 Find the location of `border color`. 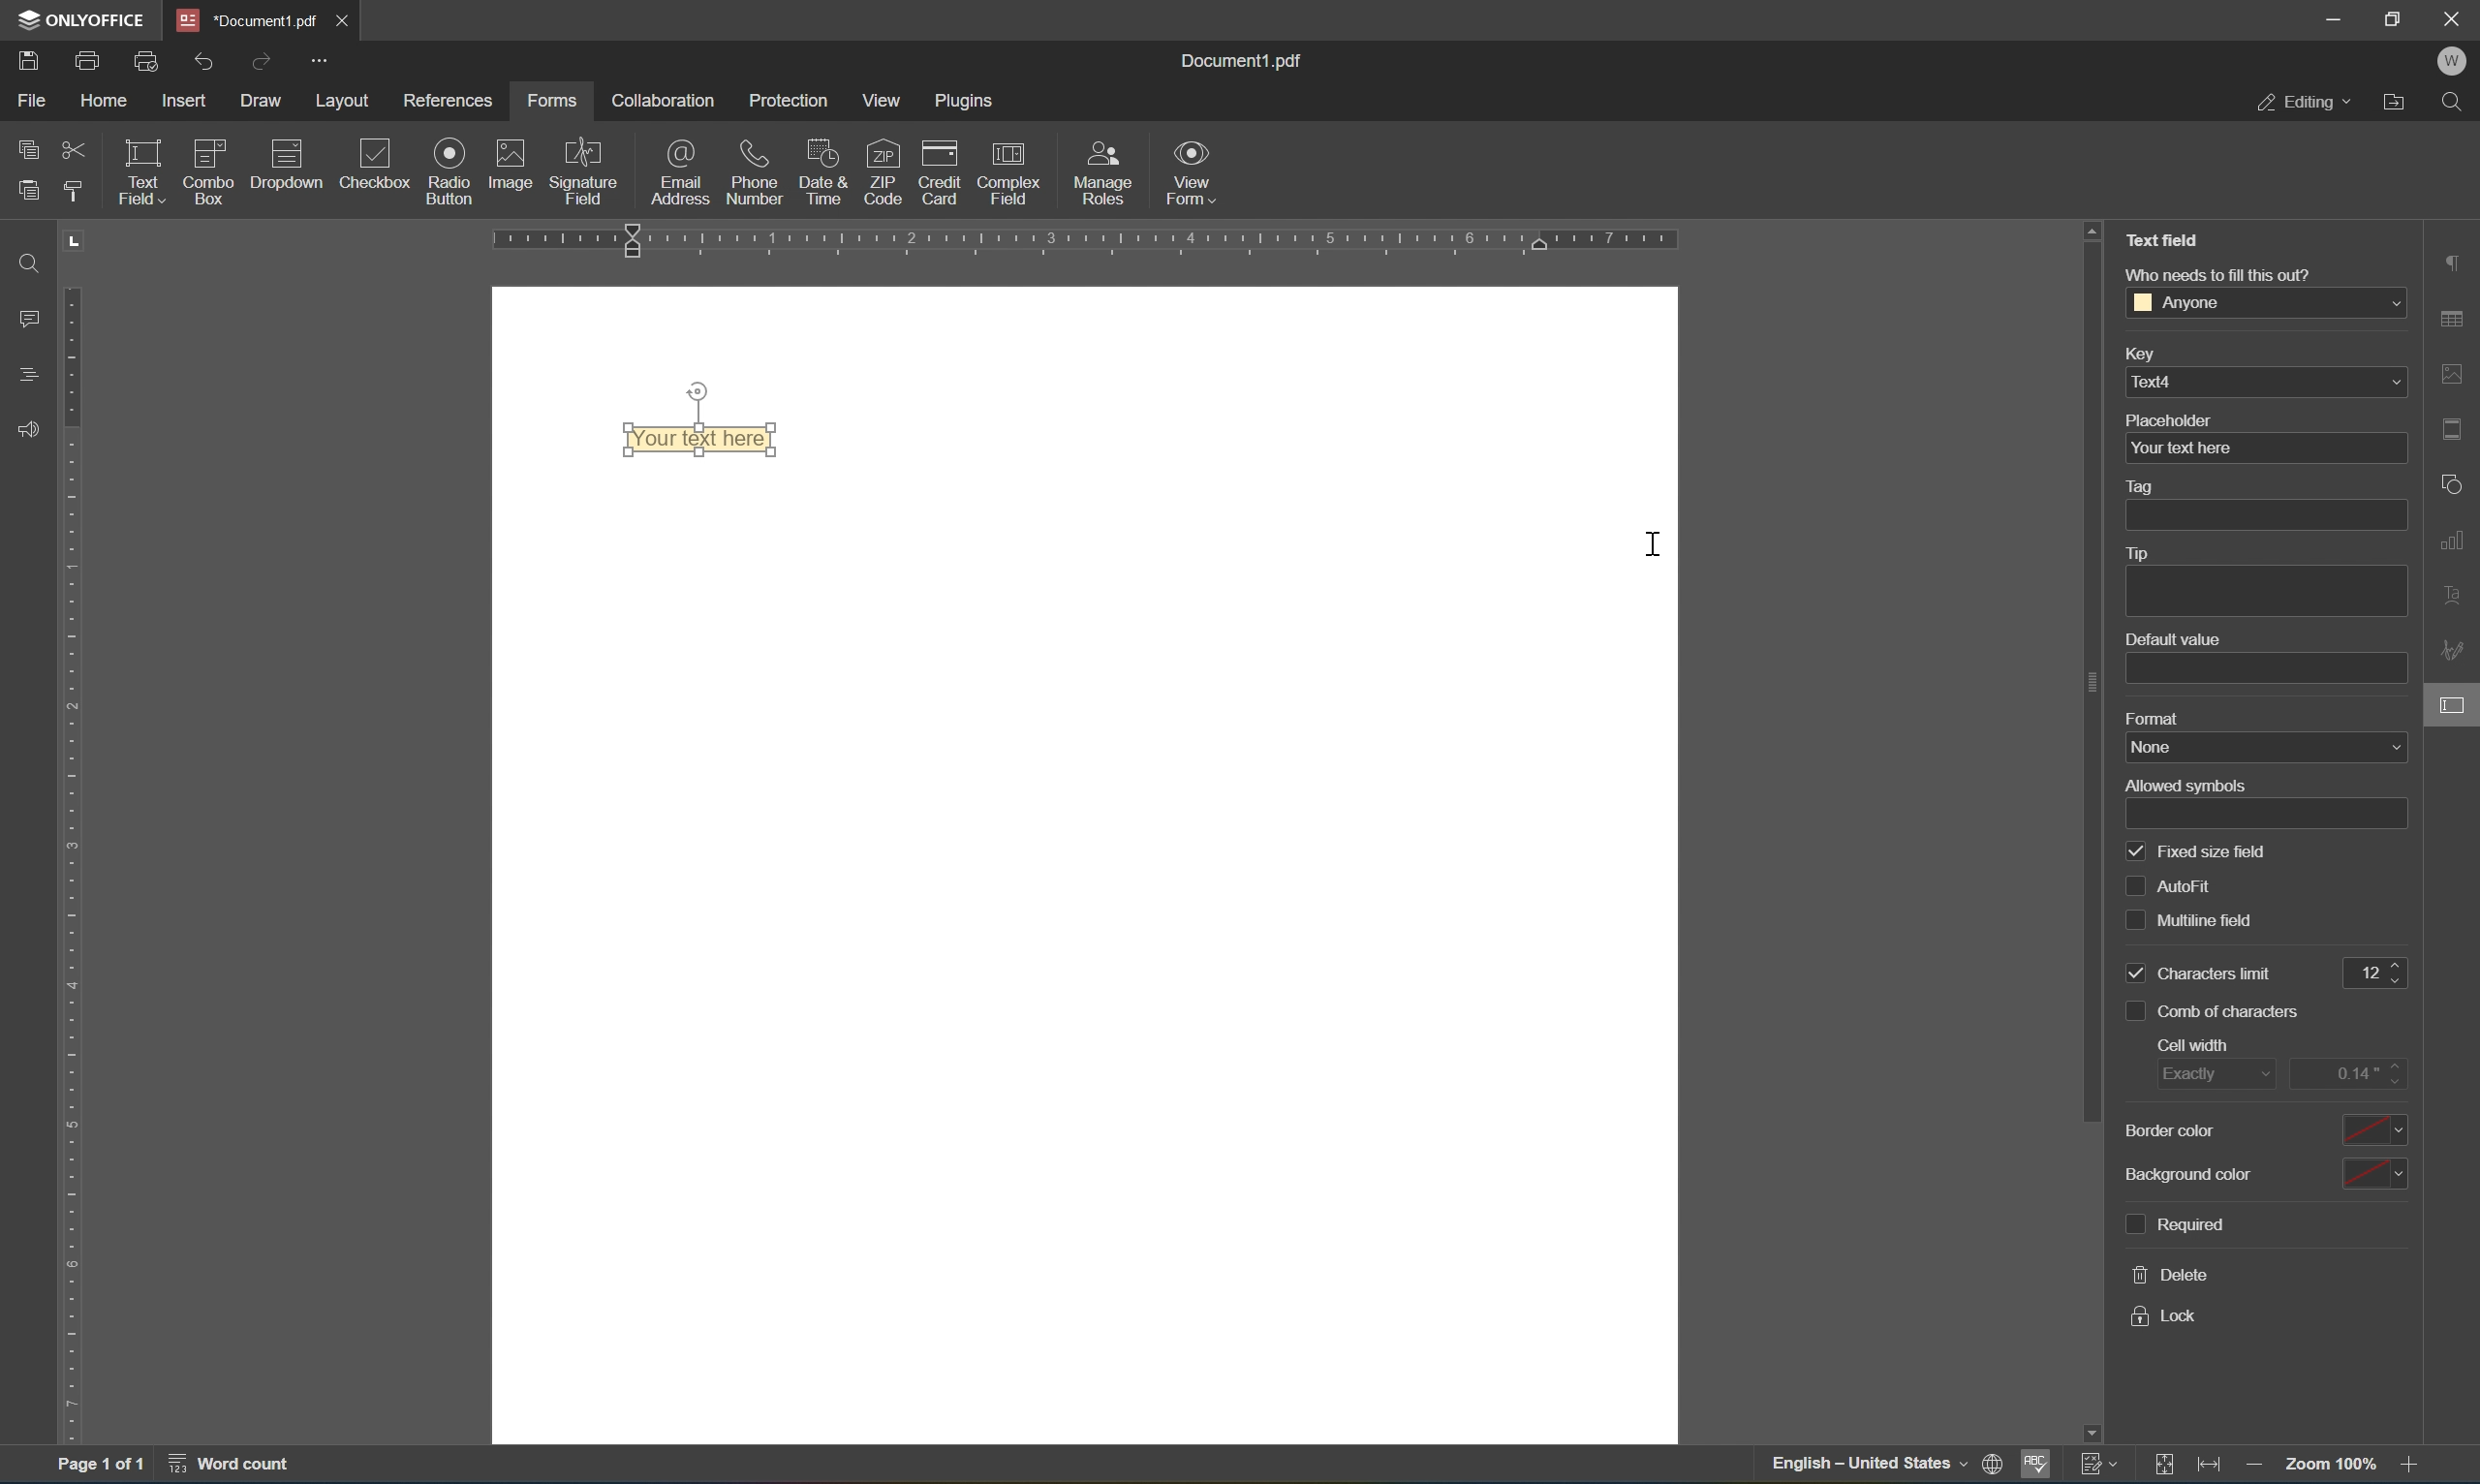

border color is located at coordinates (2263, 1130).